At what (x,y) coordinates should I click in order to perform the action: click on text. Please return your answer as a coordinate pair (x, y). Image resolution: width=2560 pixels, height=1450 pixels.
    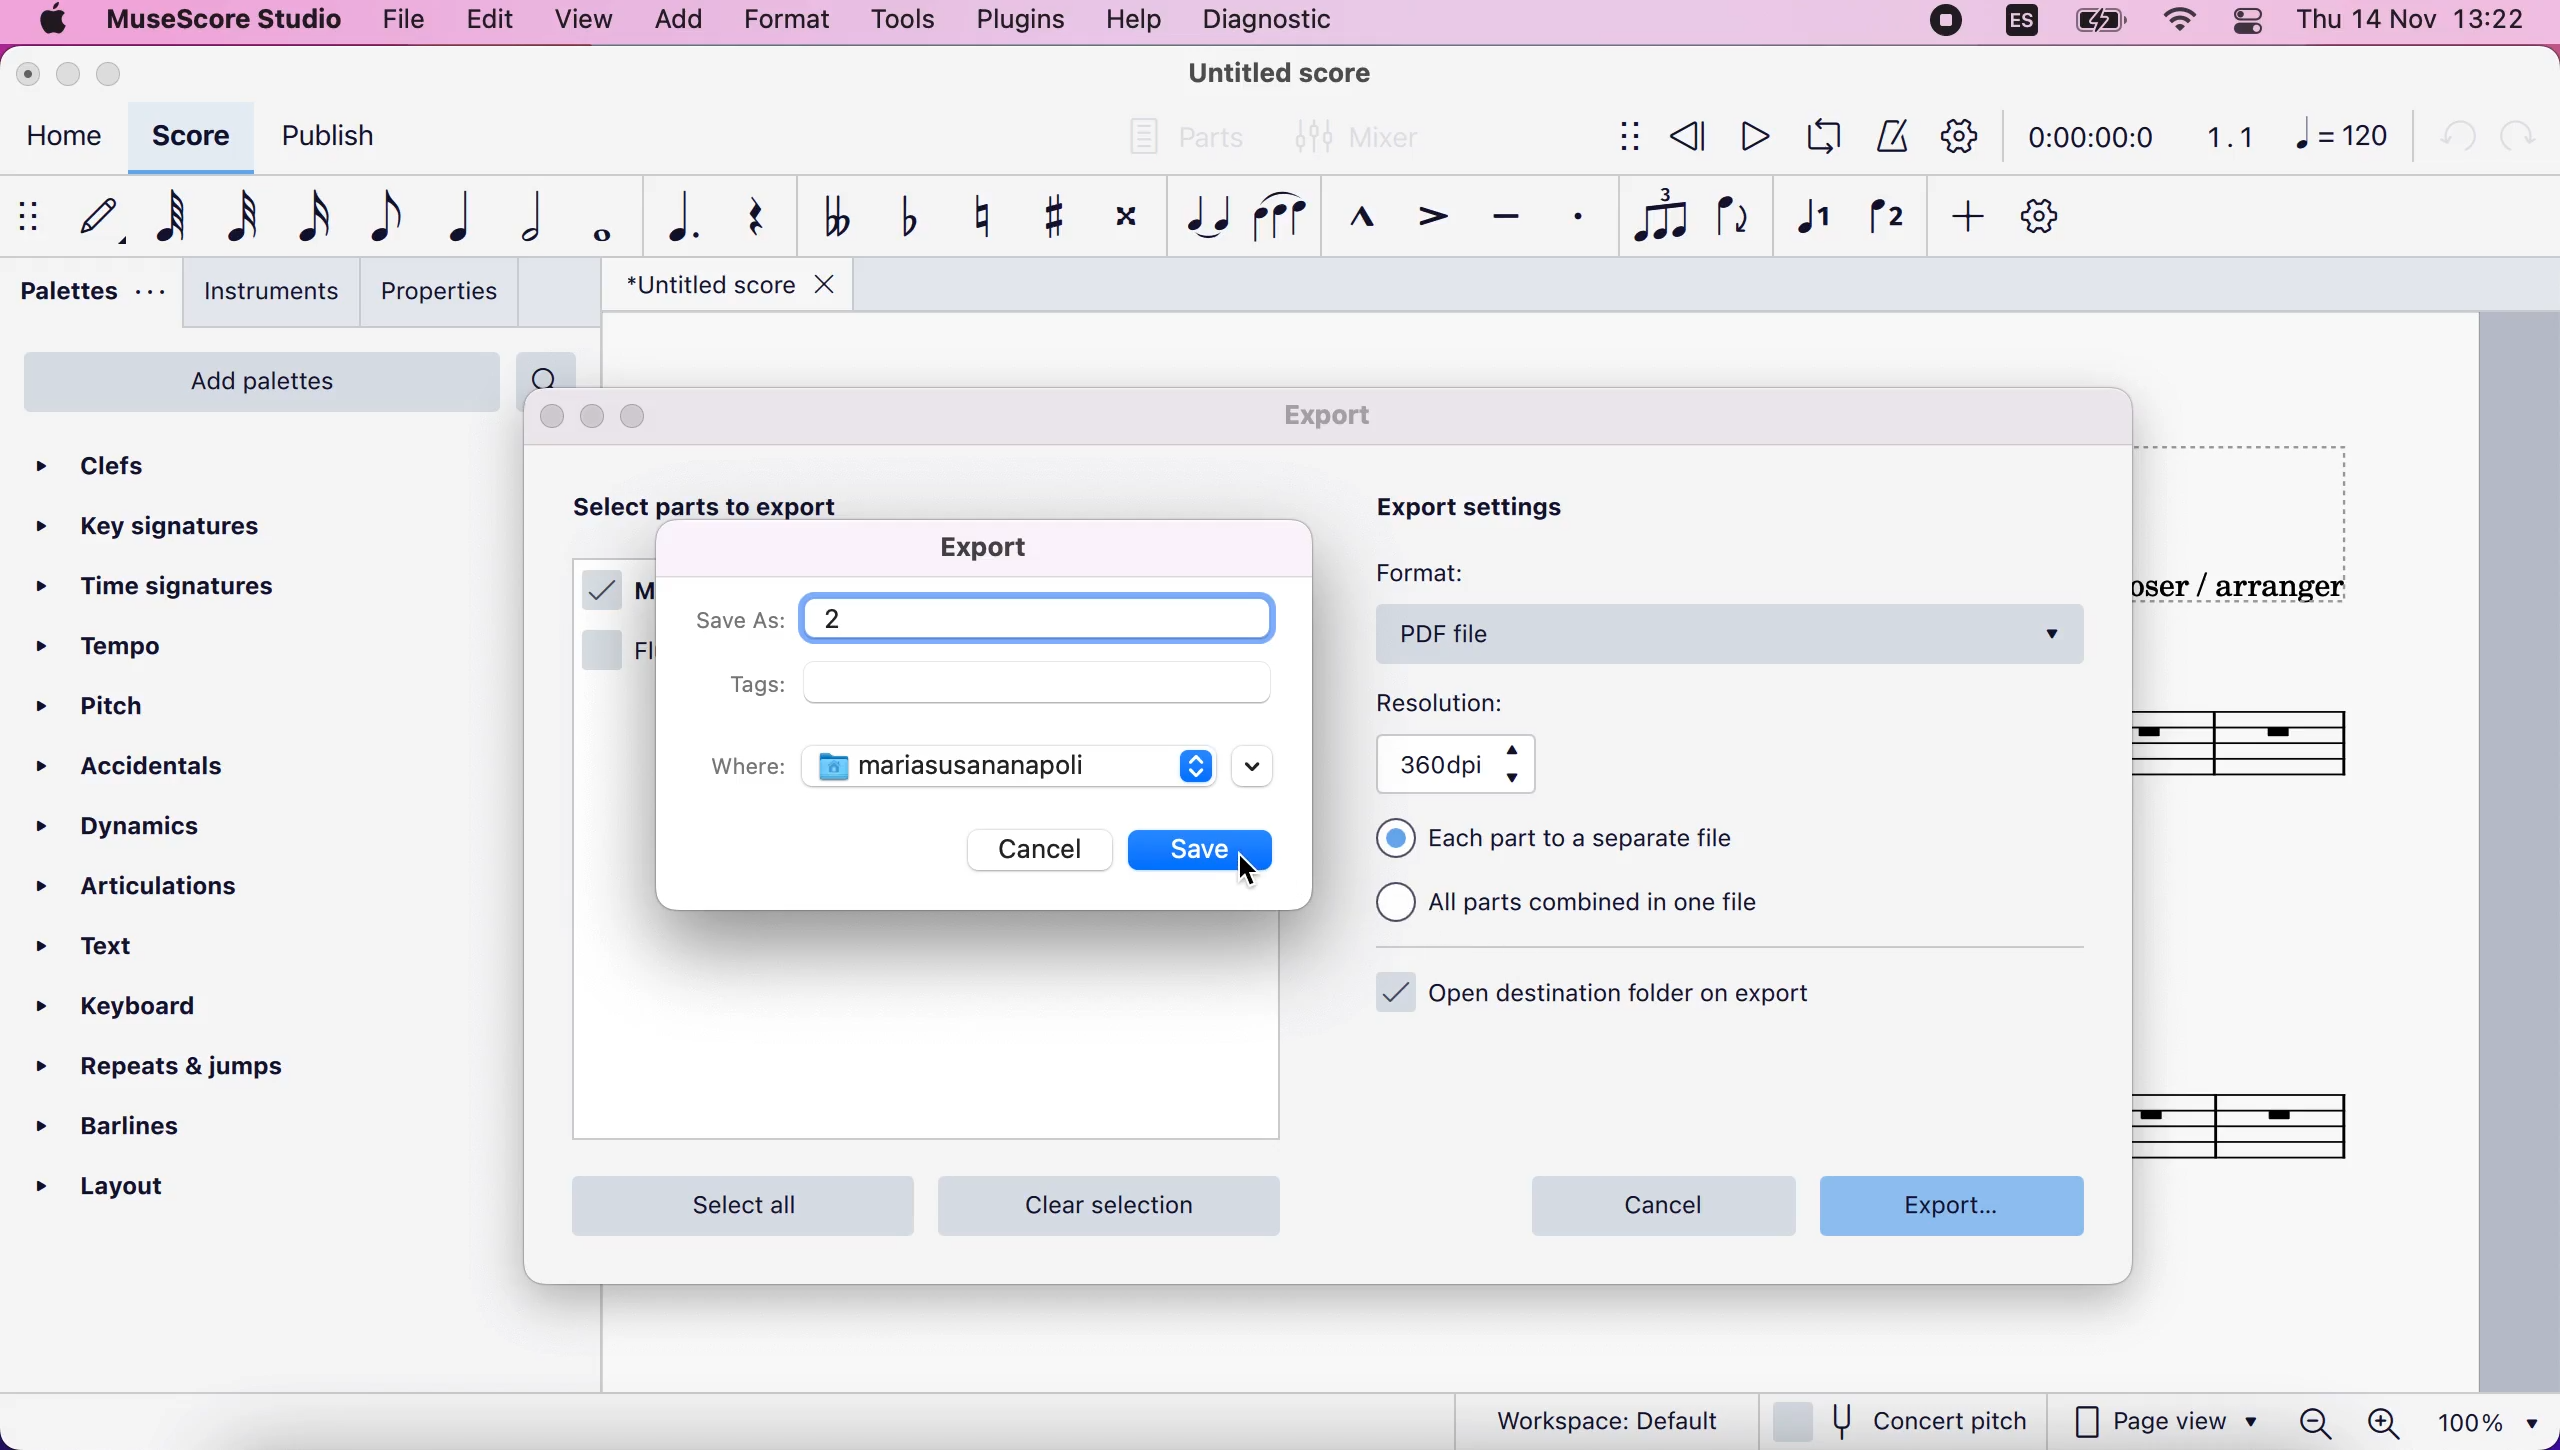
    Looking at the image, I should click on (122, 952).